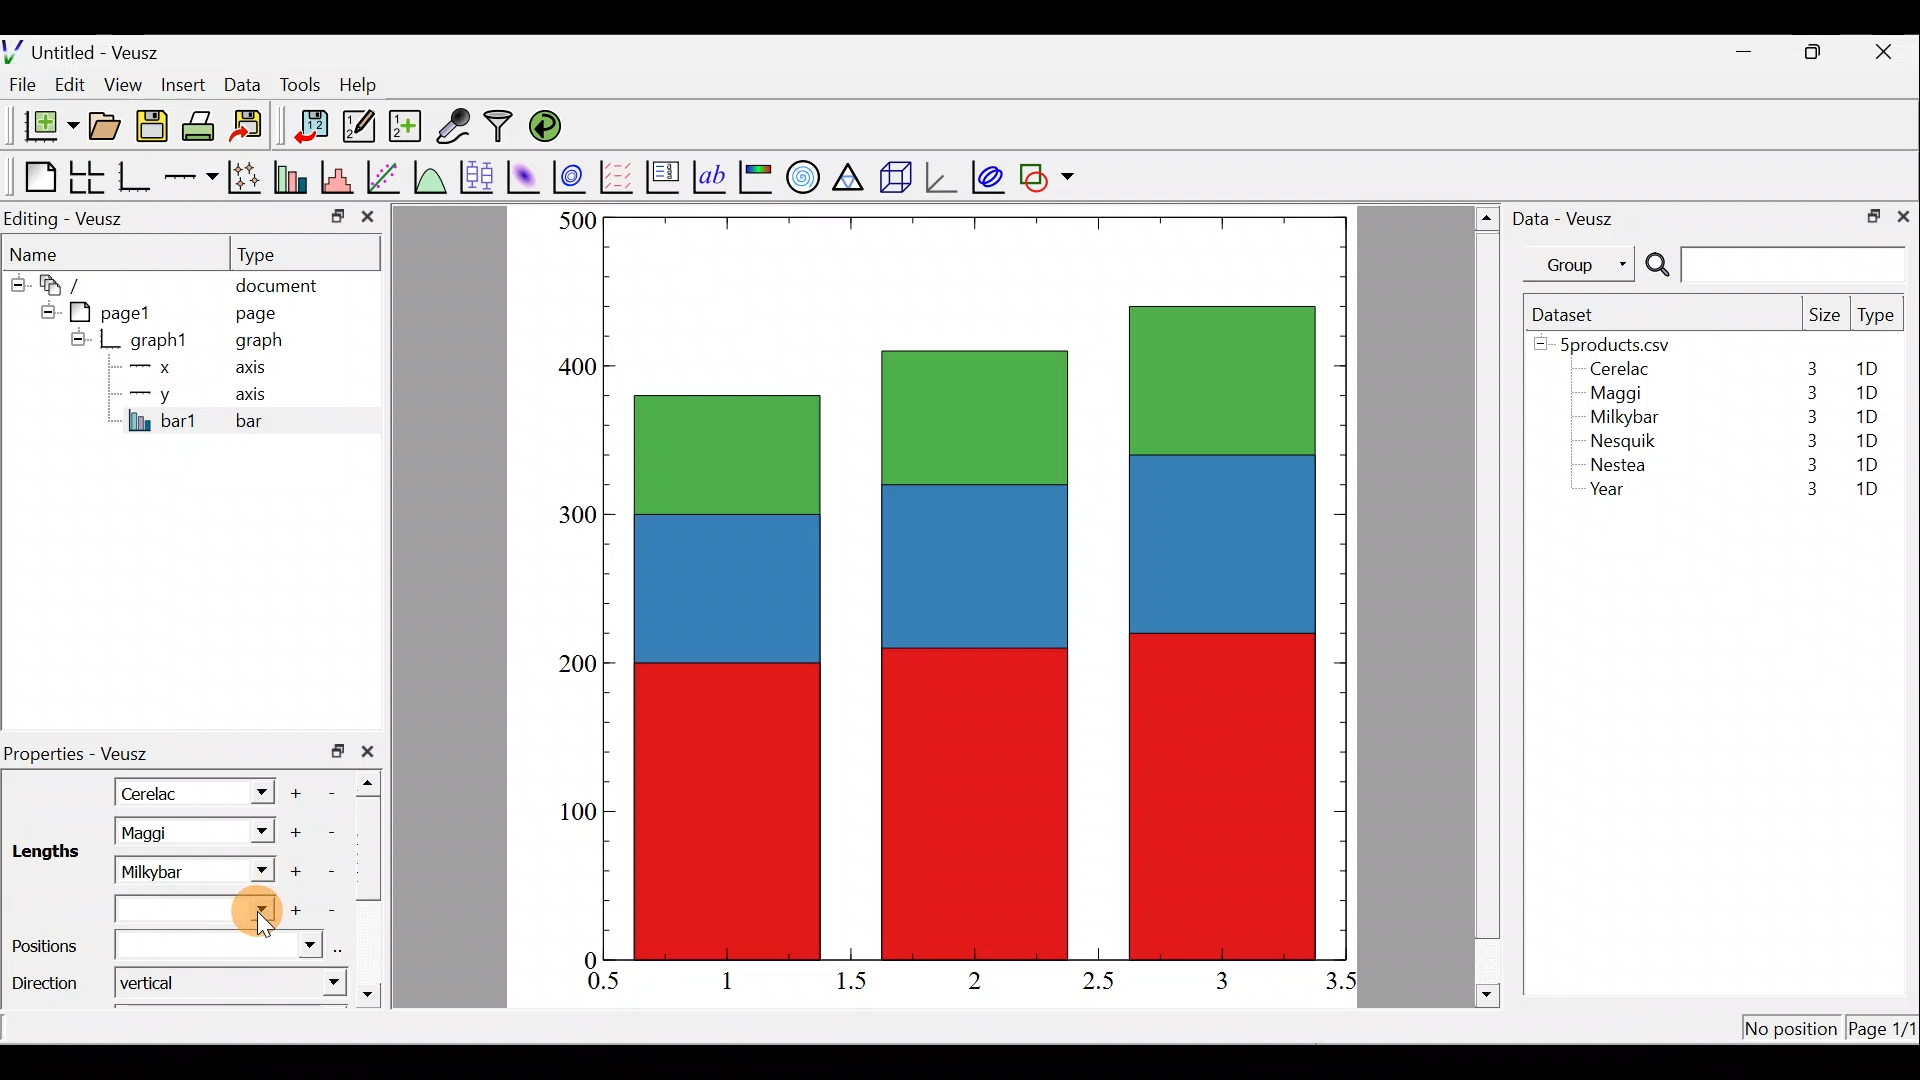 The image size is (1920, 1080). I want to click on 300, so click(571, 511).